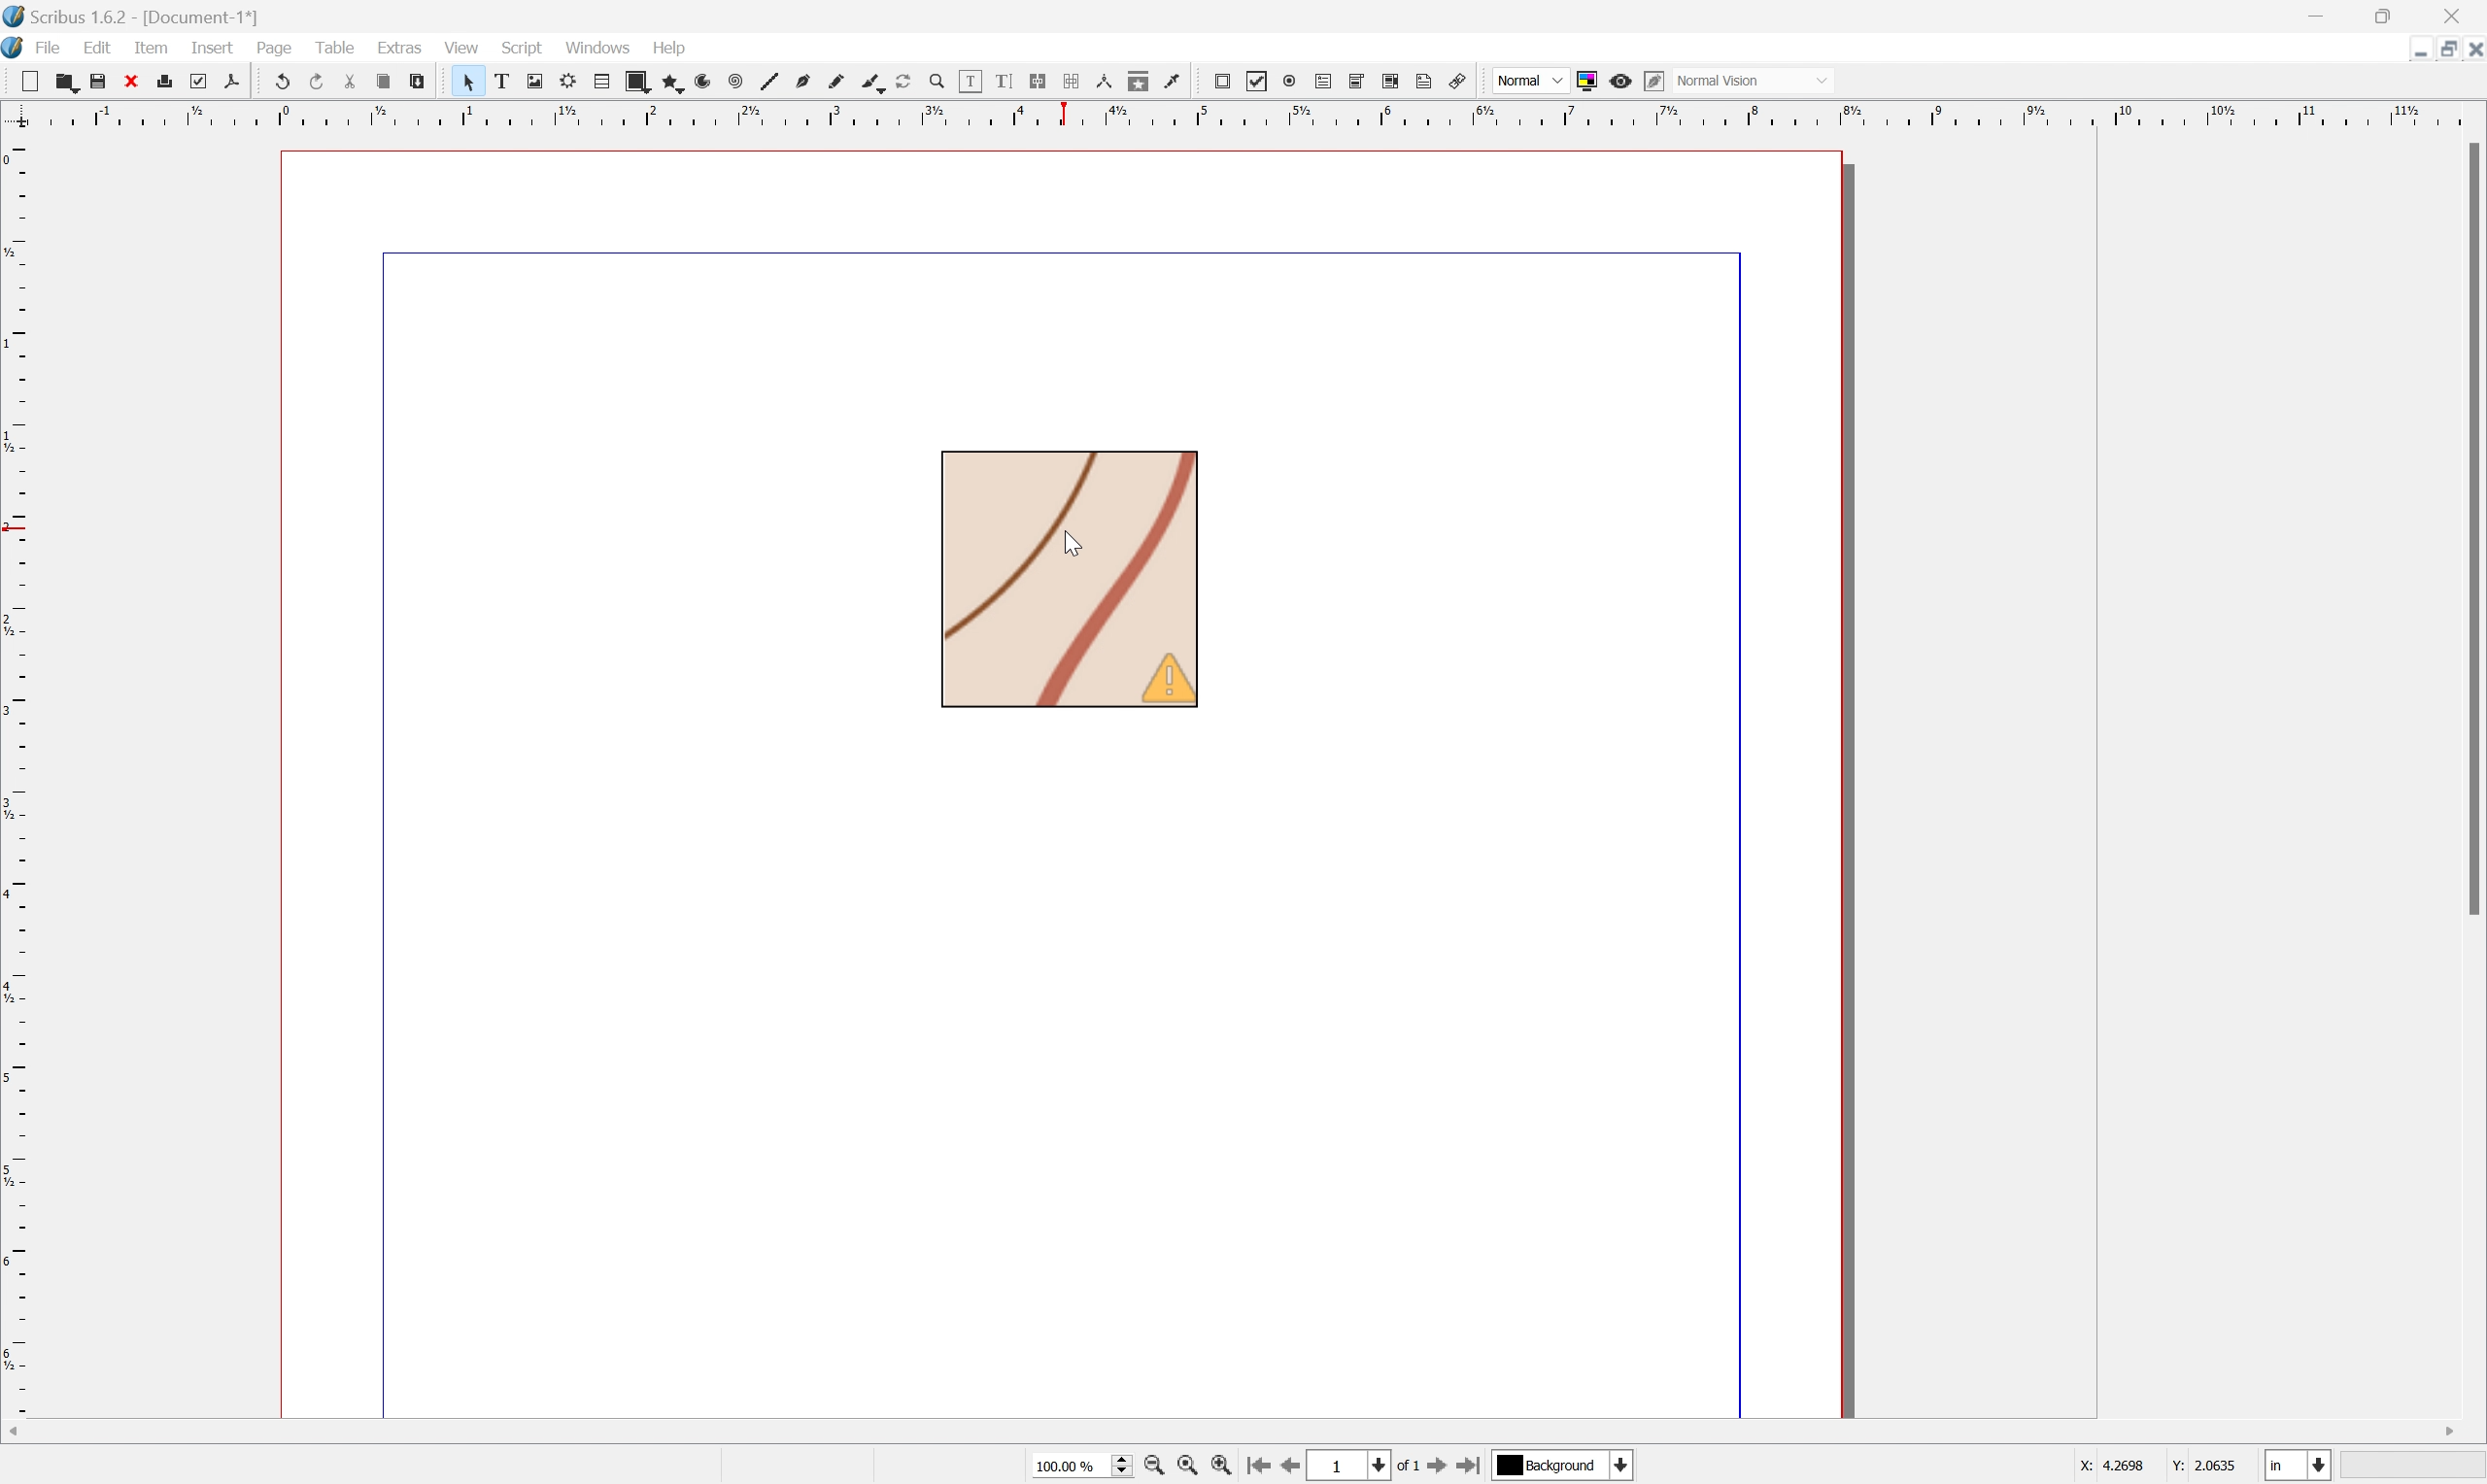 This screenshot has width=2487, height=1484. What do you see at coordinates (2446, 1428) in the screenshot?
I see `Scroll right` at bounding box center [2446, 1428].